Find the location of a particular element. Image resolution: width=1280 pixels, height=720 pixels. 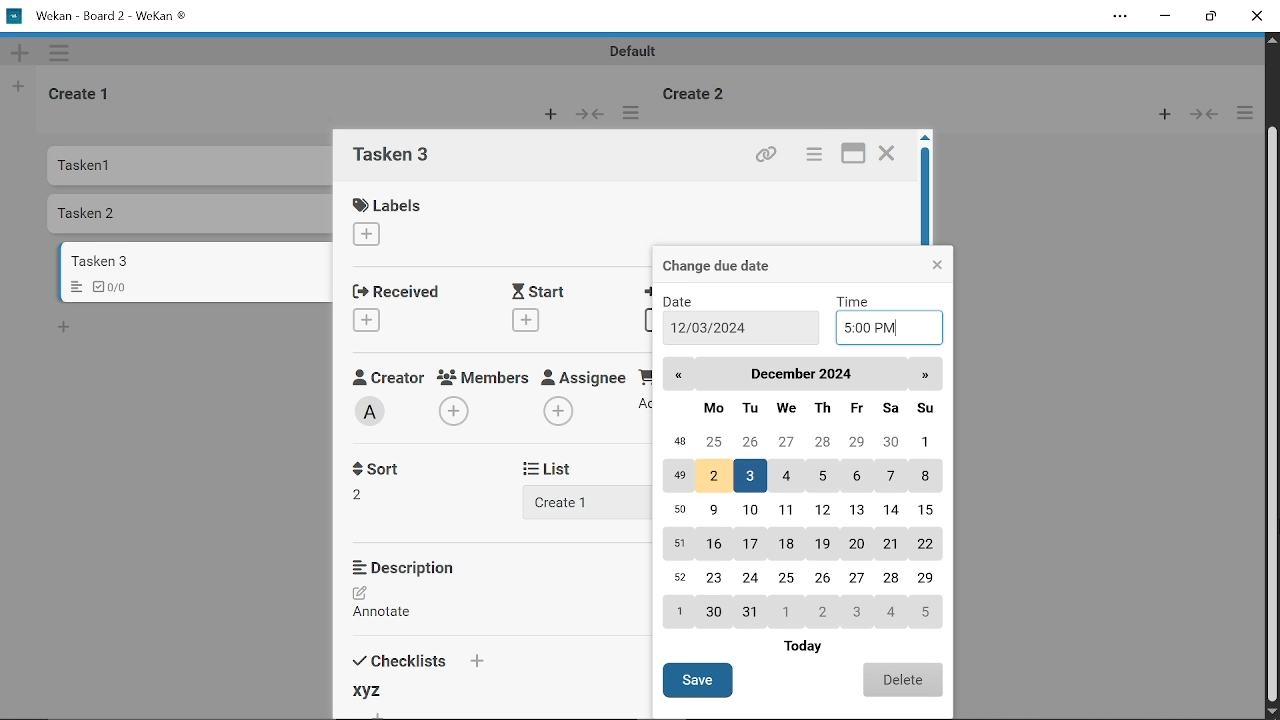

Requested By is located at coordinates (645, 375).